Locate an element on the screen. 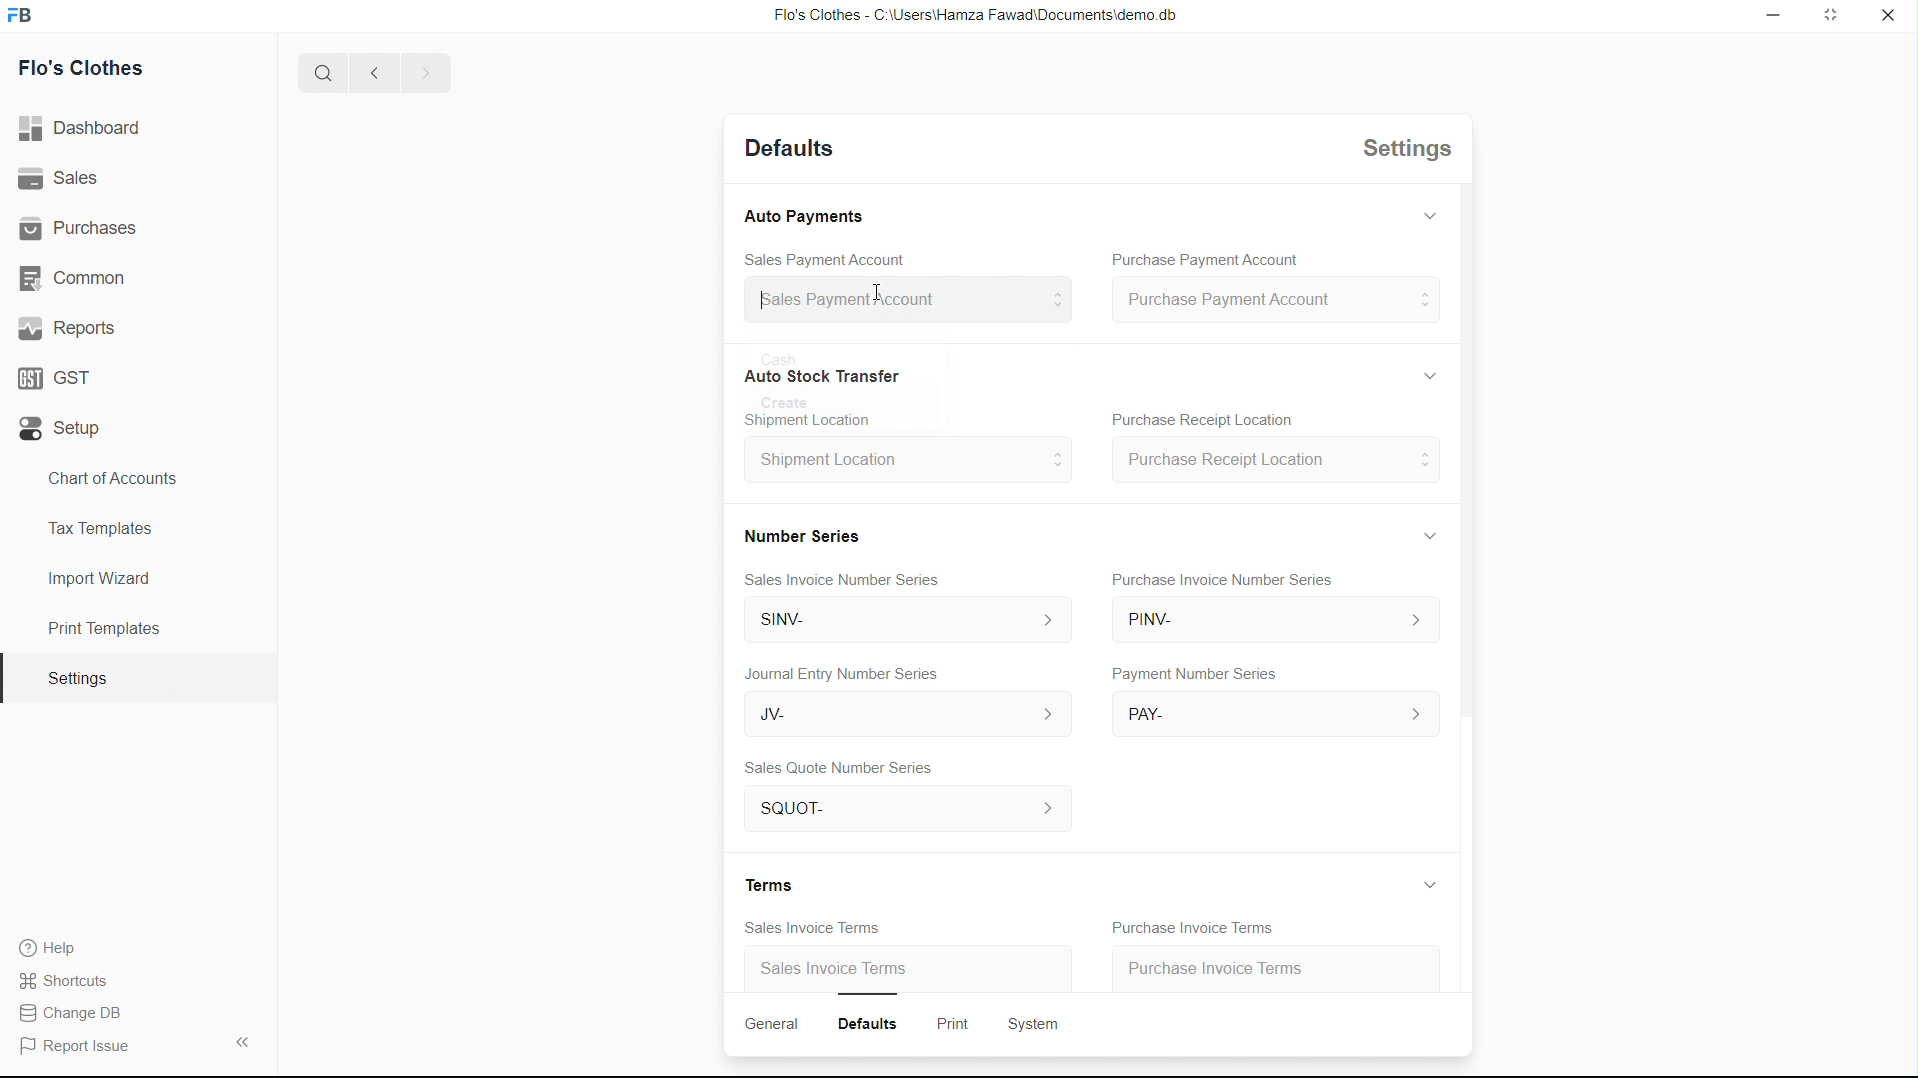  Terms is located at coordinates (760, 886).